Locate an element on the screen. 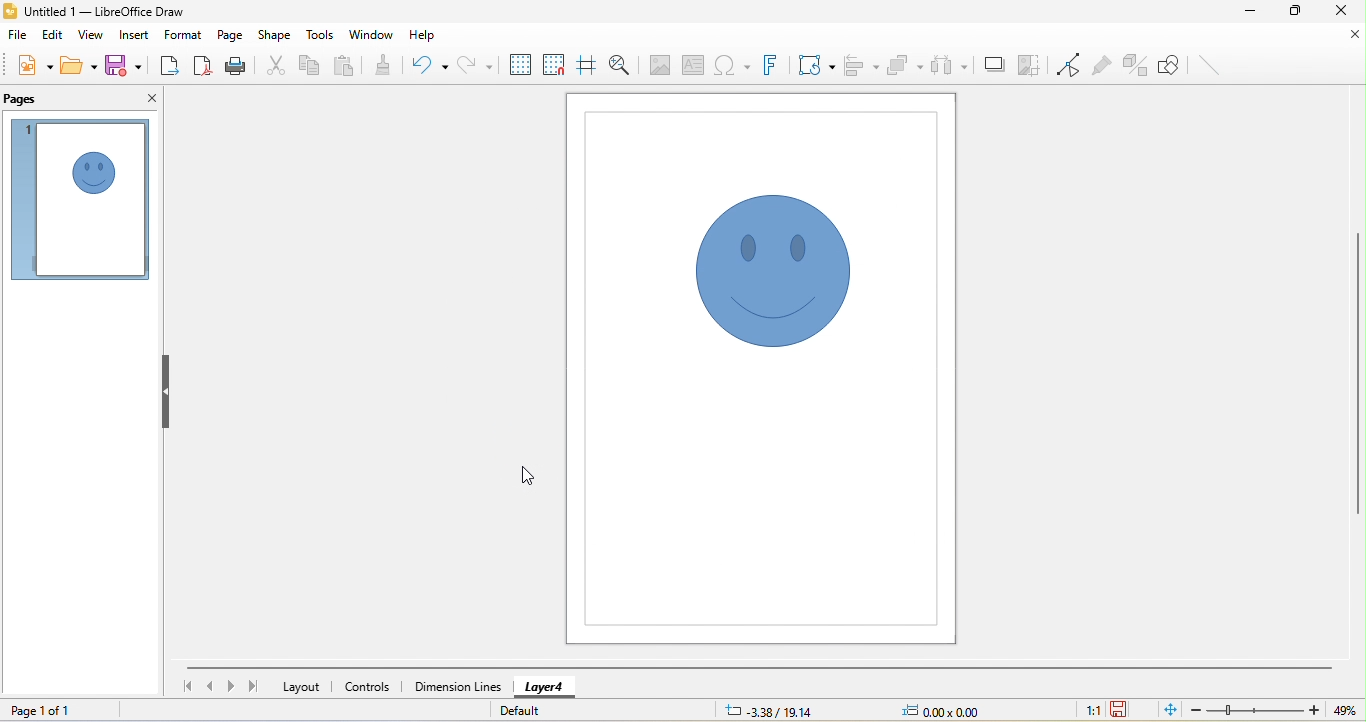  text box is located at coordinates (695, 63).